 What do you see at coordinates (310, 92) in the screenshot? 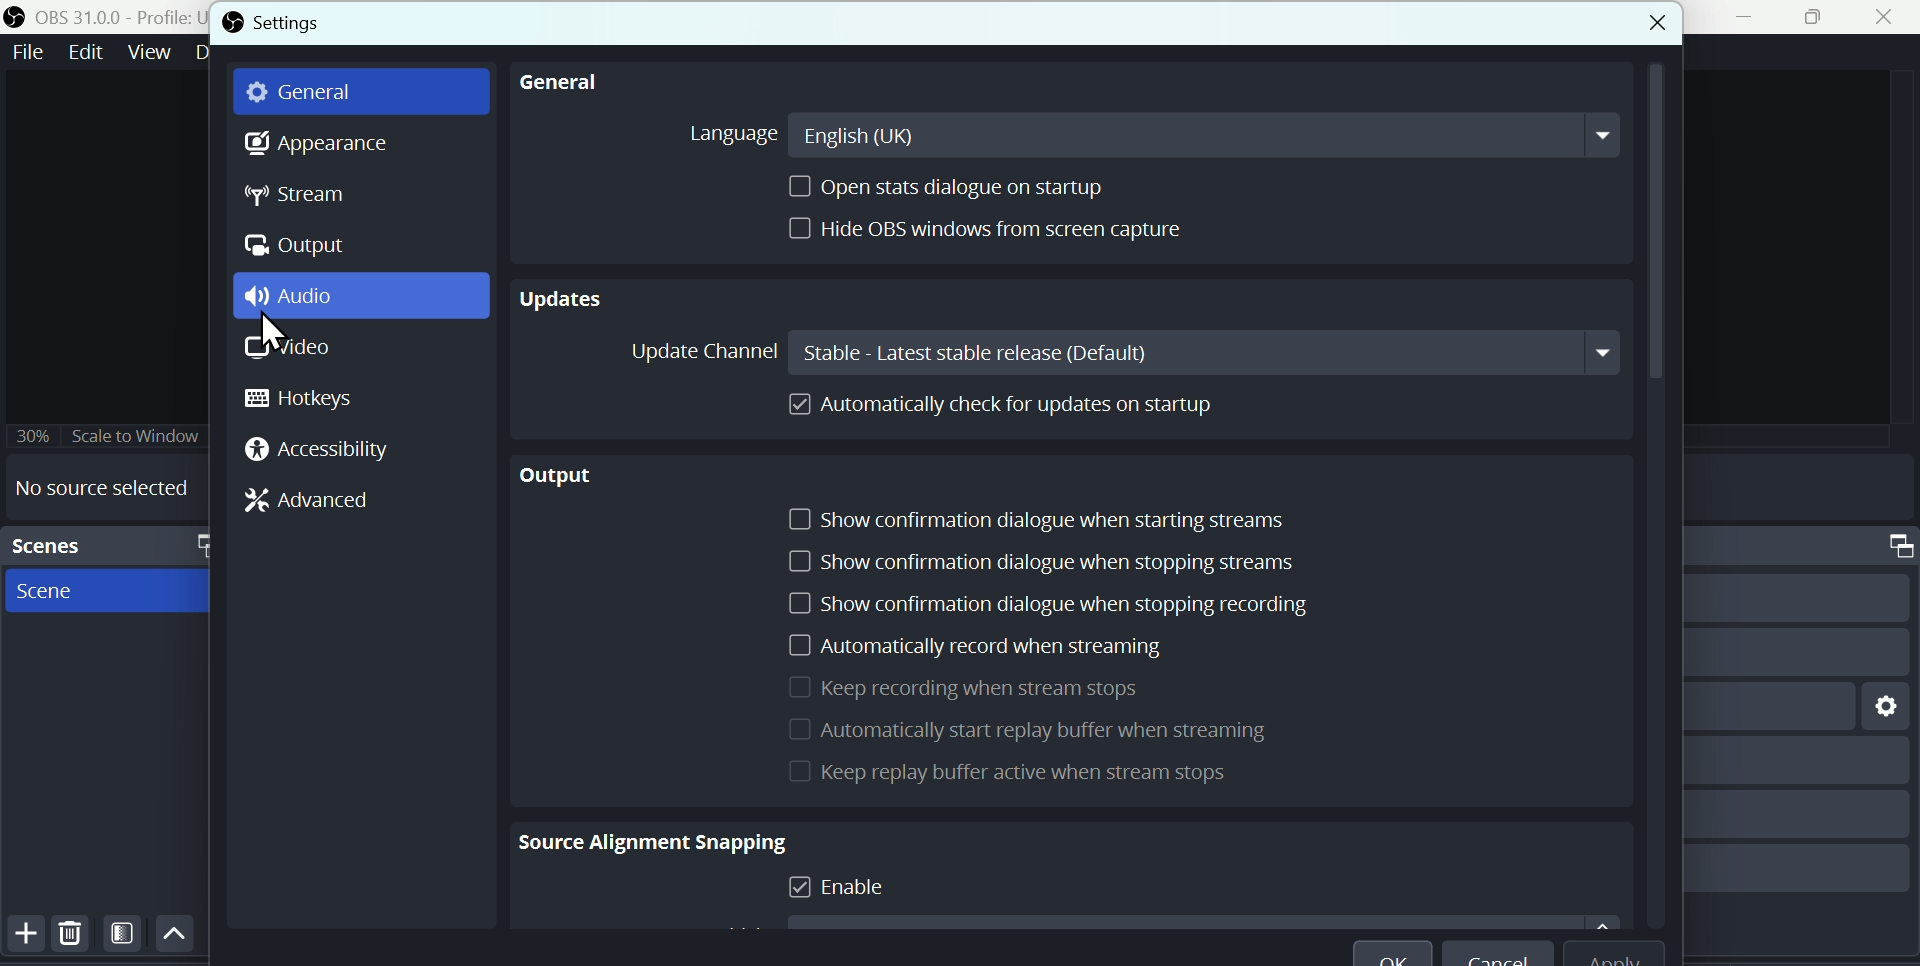
I see `general` at bounding box center [310, 92].